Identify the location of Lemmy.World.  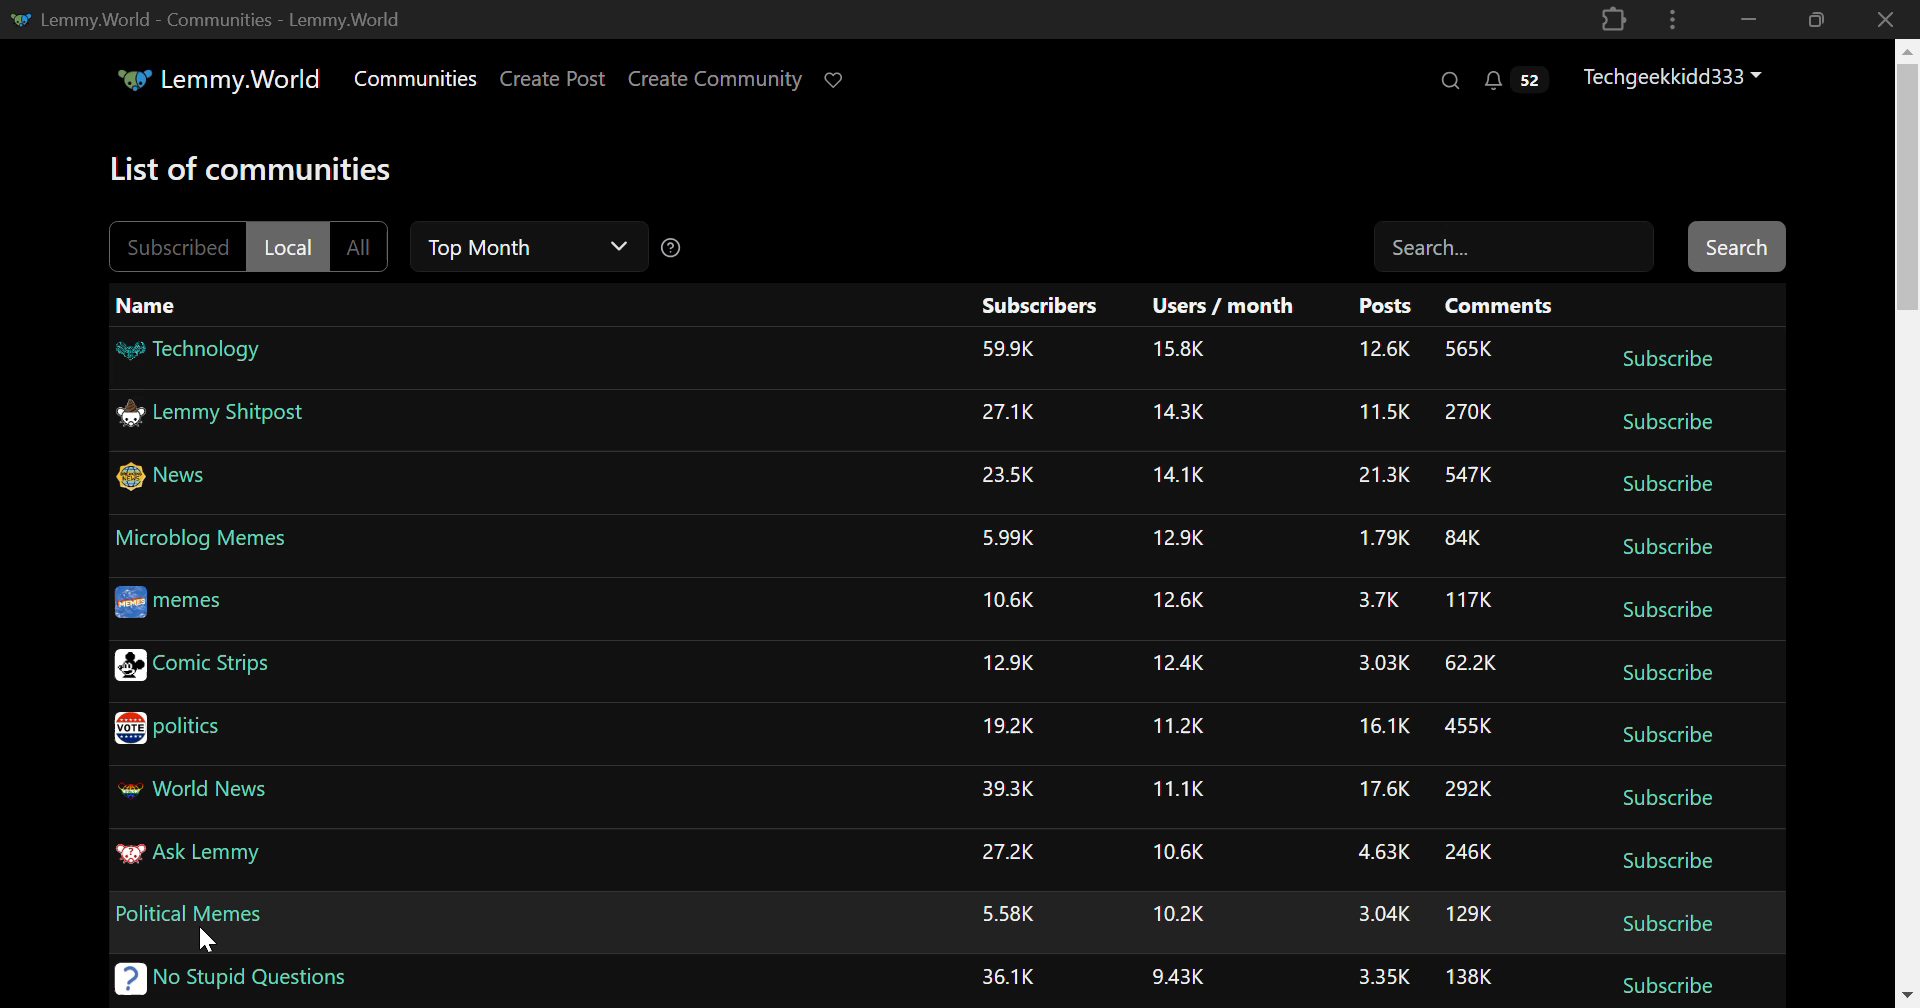
(217, 78).